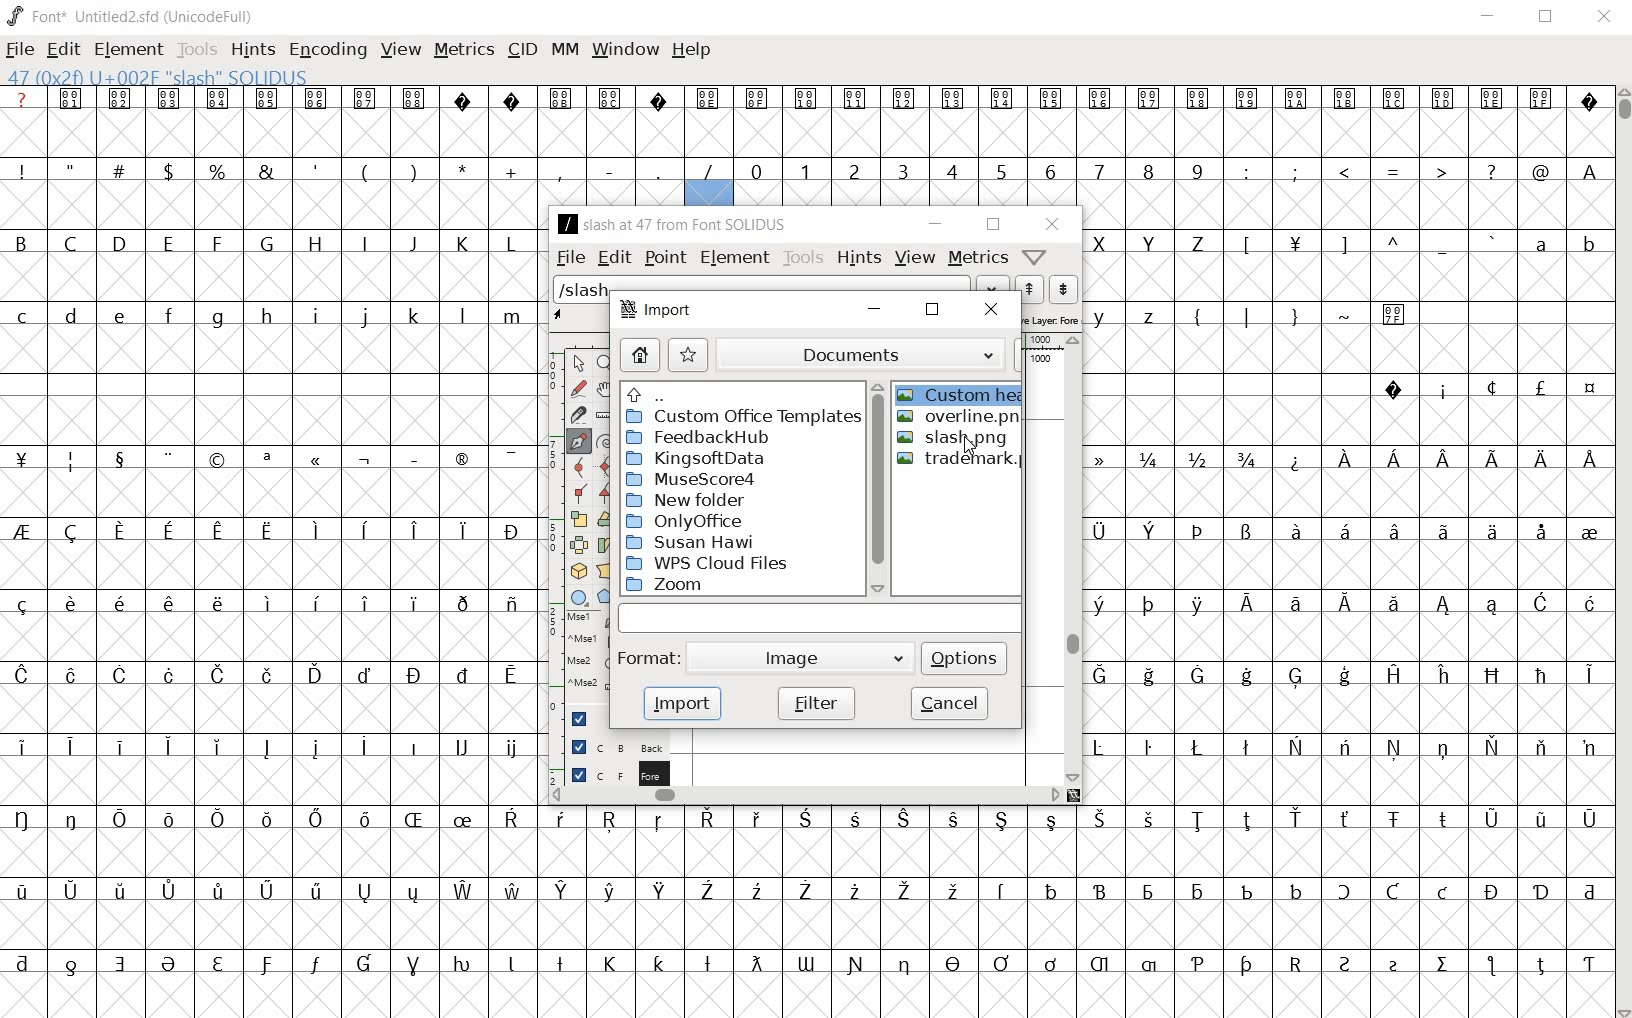 Image resolution: width=1632 pixels, height=1018 pixels. Describe the element at coordinates (610, 772) in the screenshot. I see `foreground` at that location.